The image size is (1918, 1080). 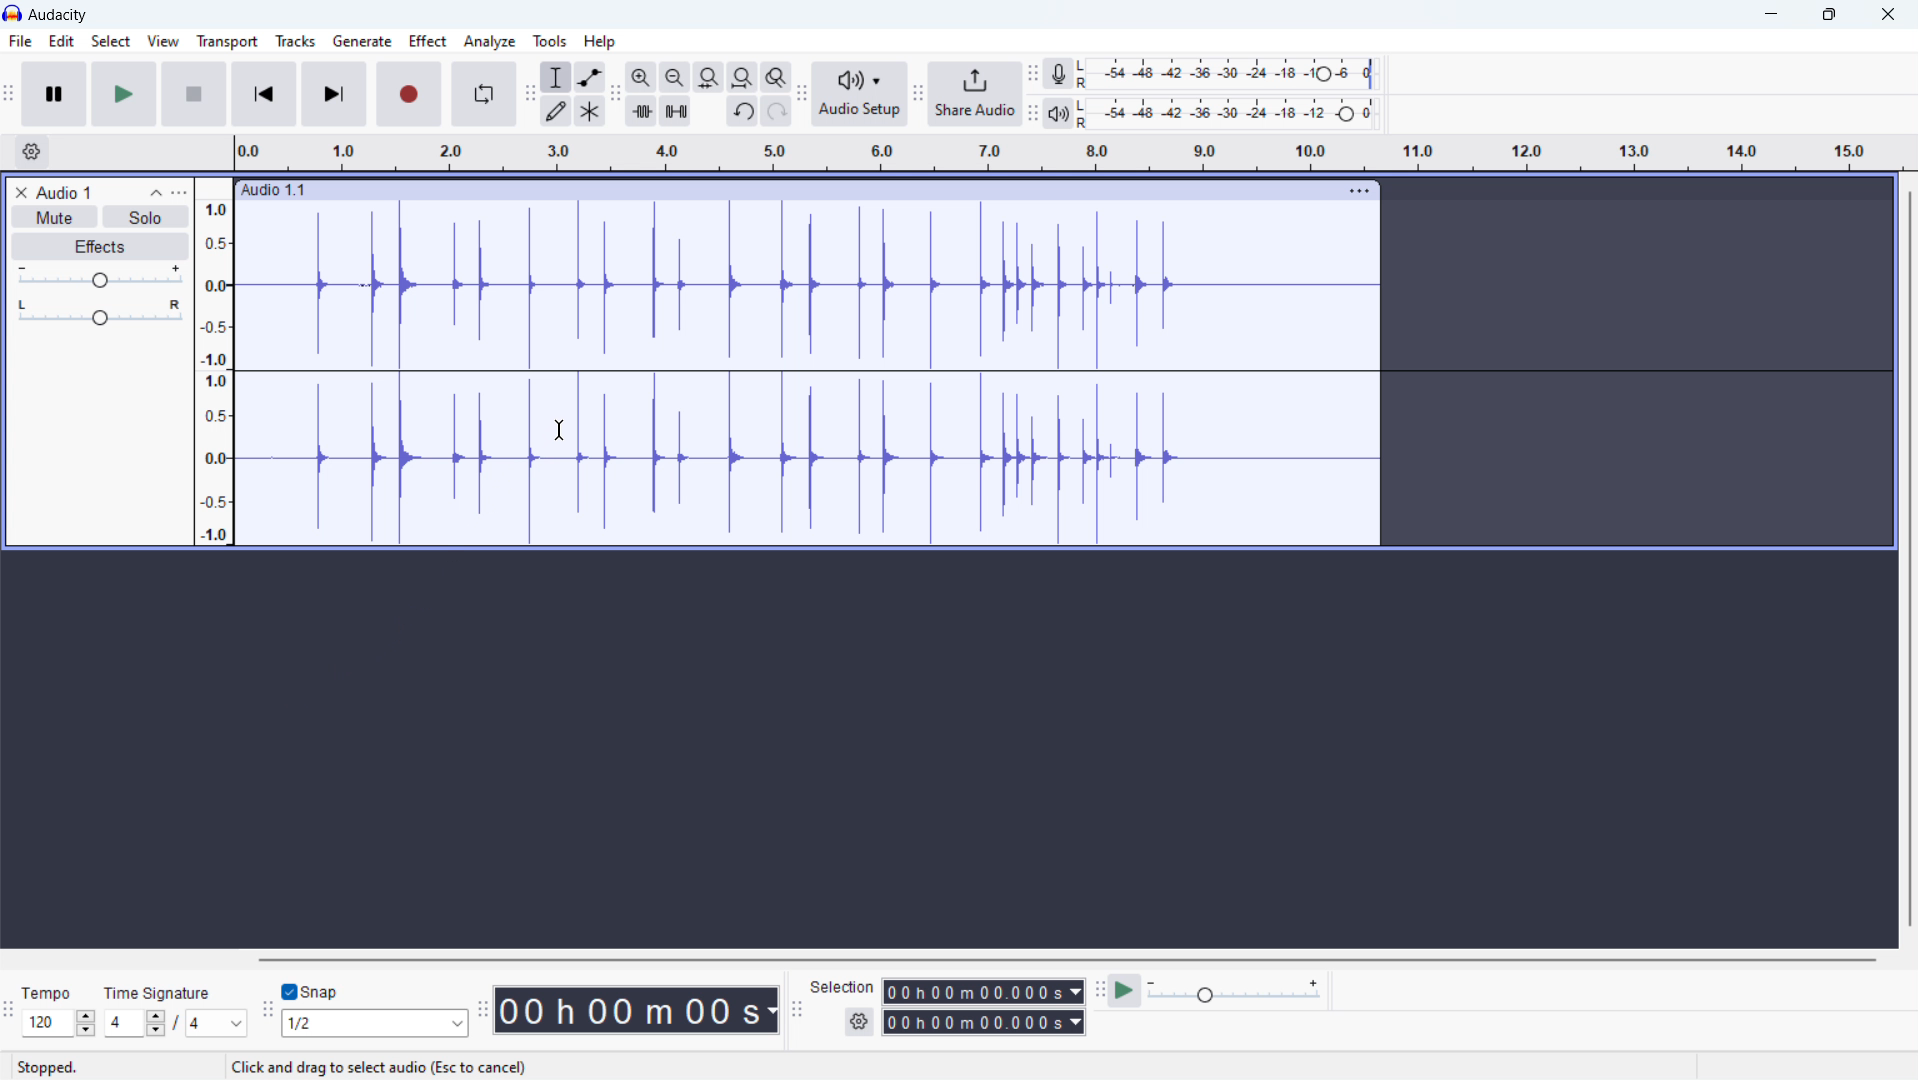 I want to click on play at speed, so click(x=1125, y=991).